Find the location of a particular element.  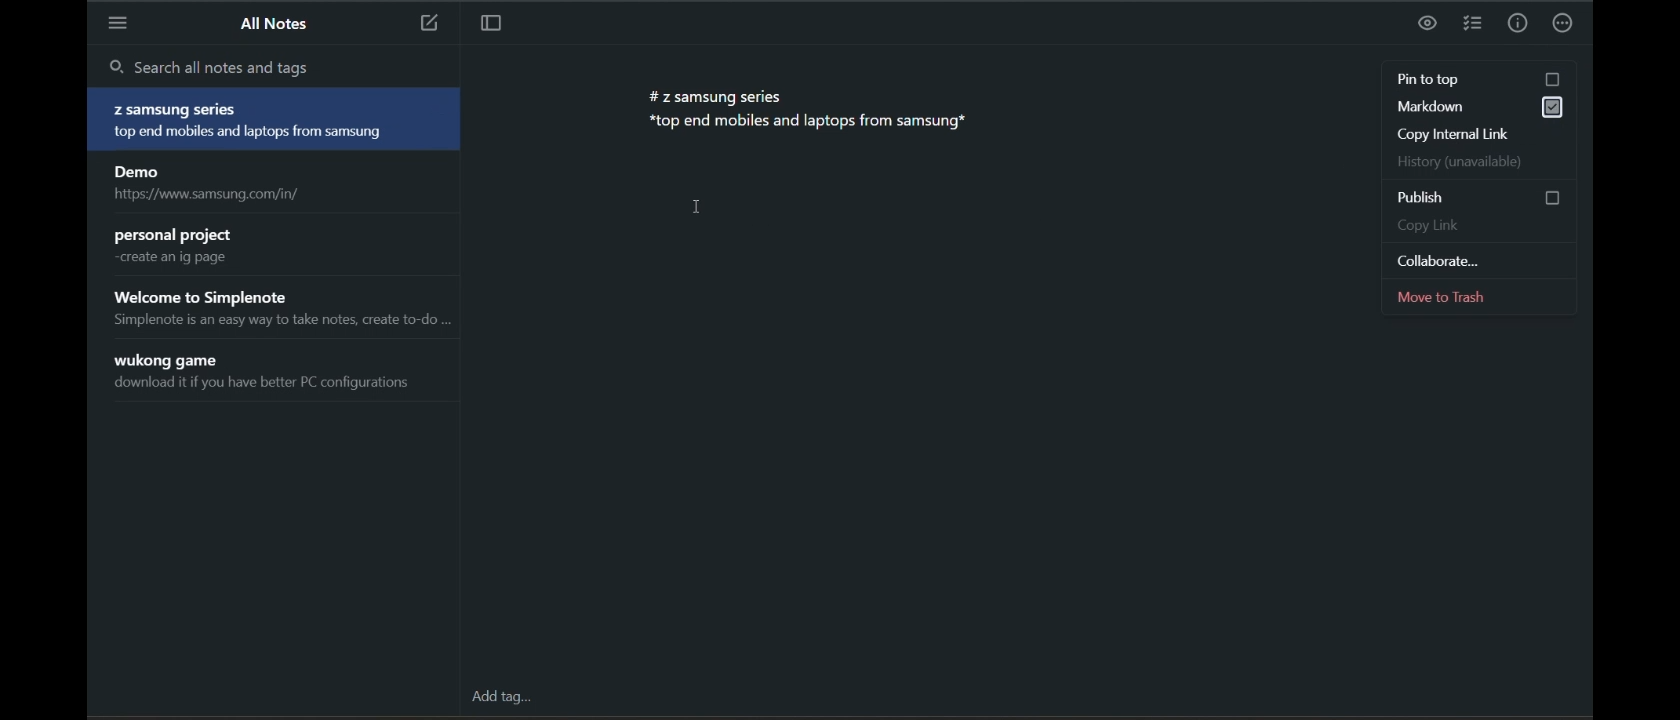

actions is located at coordinates (1564, 24).